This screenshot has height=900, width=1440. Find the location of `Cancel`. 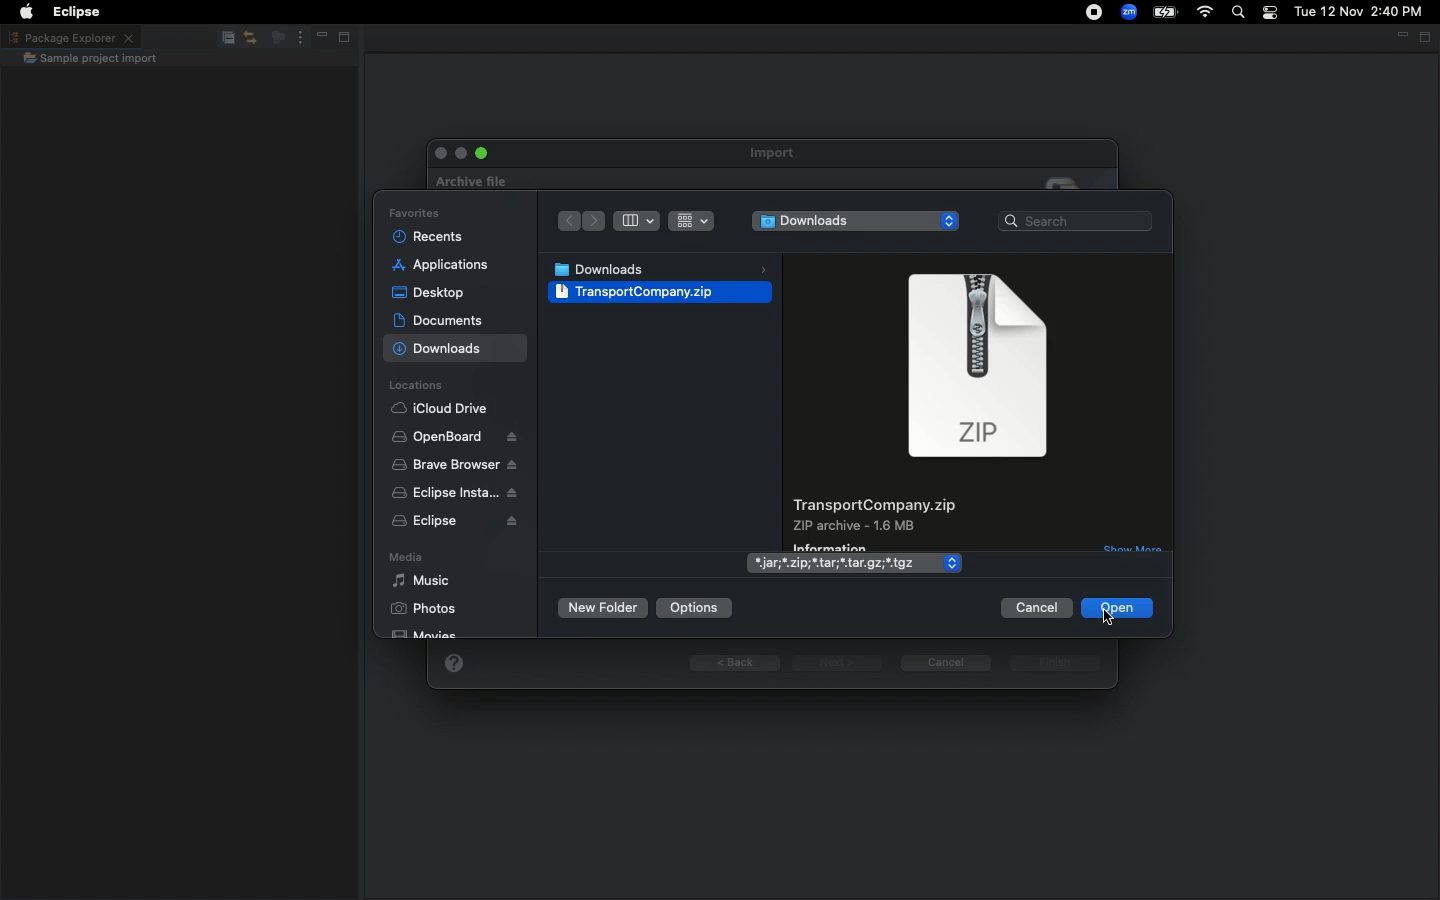

Cancel is located at coordinates (945, 662).